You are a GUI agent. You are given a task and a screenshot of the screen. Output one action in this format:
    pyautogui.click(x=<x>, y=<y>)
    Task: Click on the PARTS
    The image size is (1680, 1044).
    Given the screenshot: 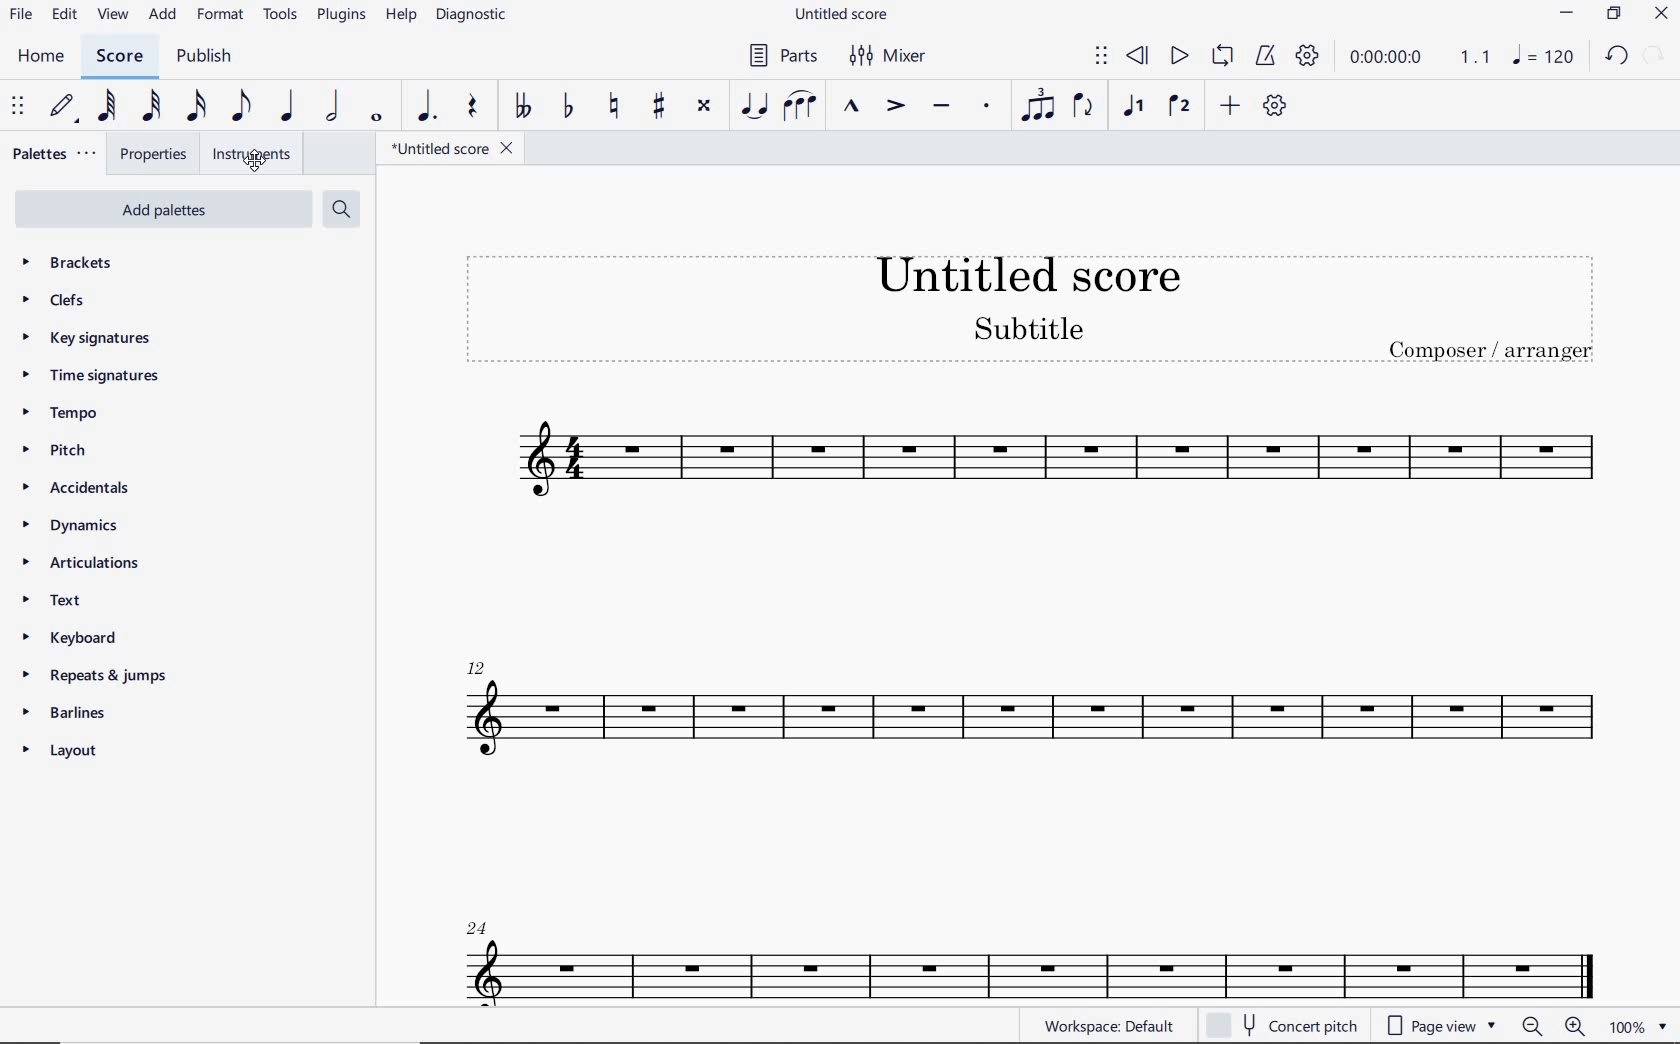 What is the action you would take?
    pyautogui.click(x=784, y=56)
    